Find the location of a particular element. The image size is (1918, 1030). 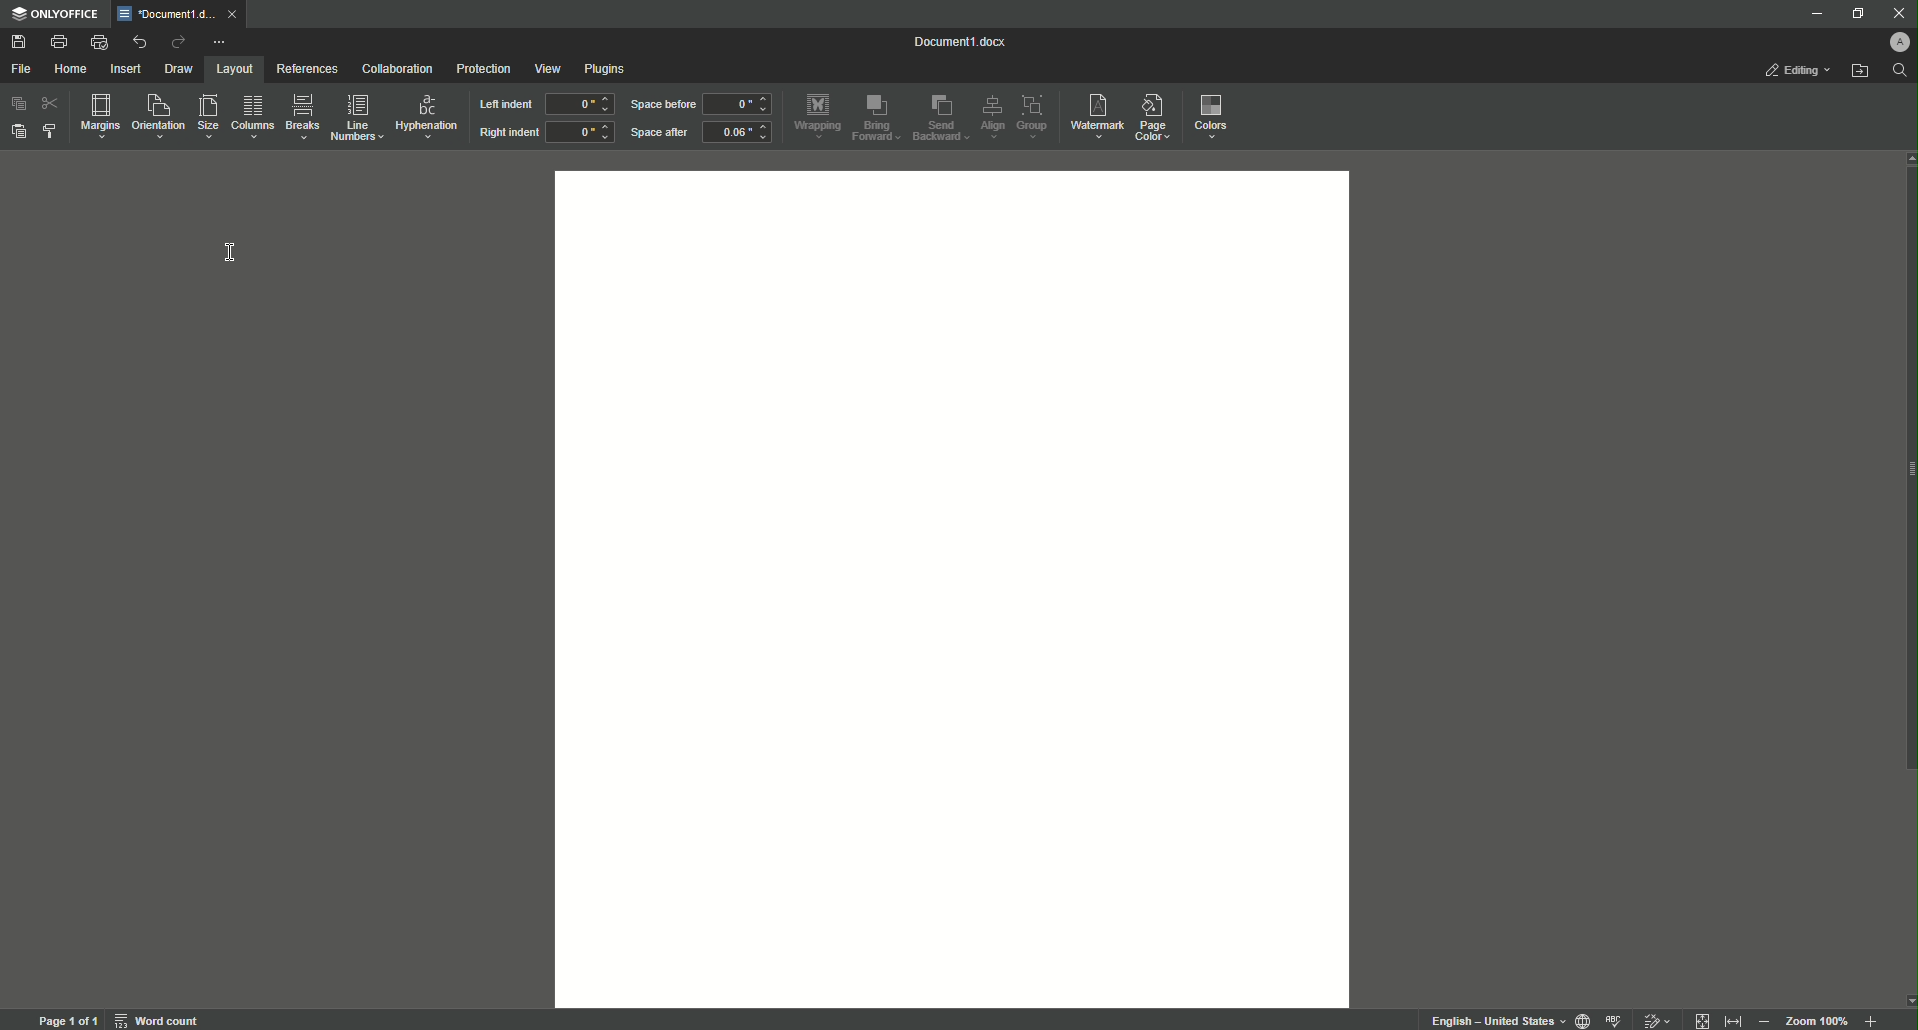

Quick print is located at coordinates (97, 41).